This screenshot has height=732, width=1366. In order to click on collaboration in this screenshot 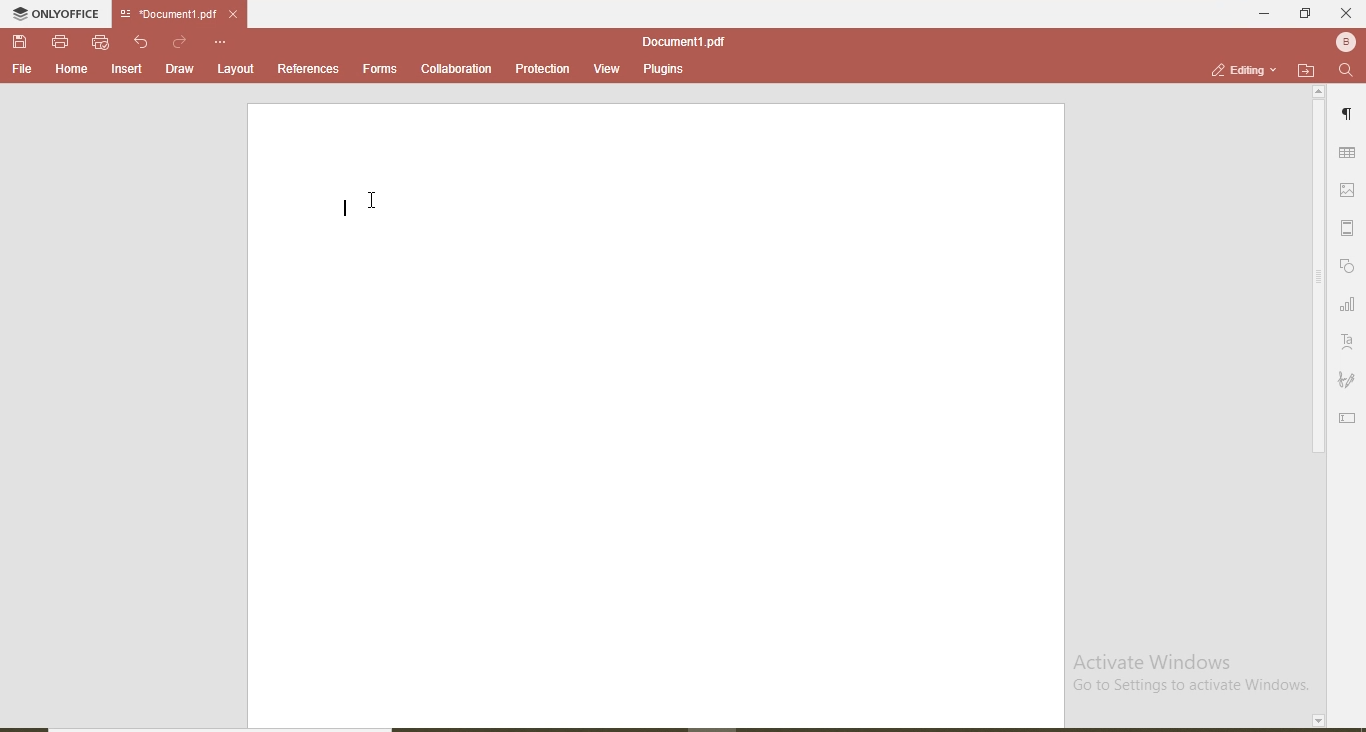, I will do `click(455, 69)`.